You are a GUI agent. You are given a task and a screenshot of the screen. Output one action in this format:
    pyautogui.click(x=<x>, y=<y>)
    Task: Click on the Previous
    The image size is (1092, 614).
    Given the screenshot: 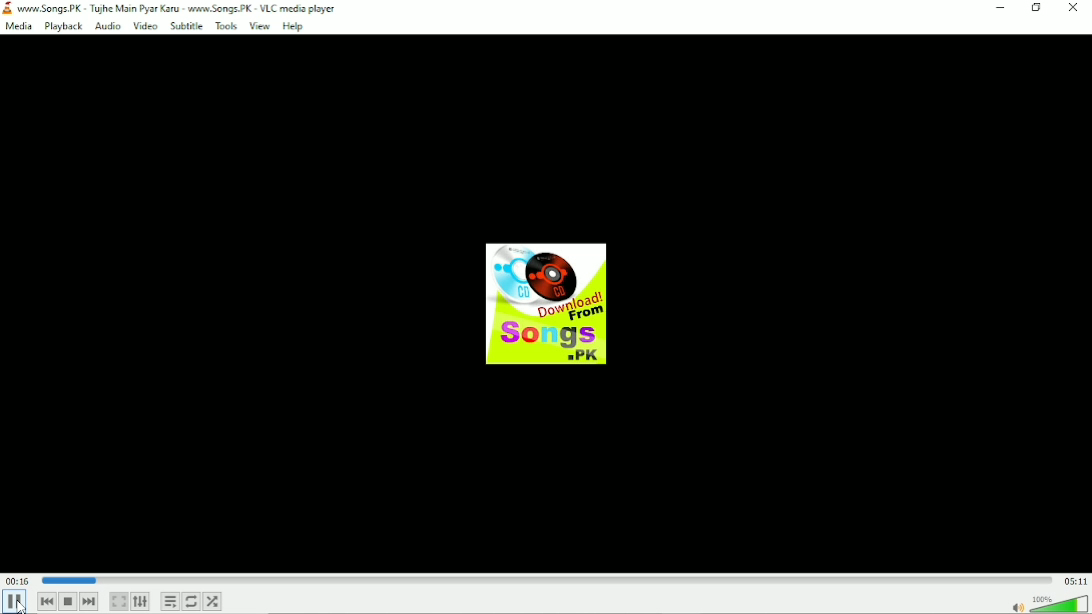 What is the action you would take?
    pyautogui.click(x=46, y=602)
    